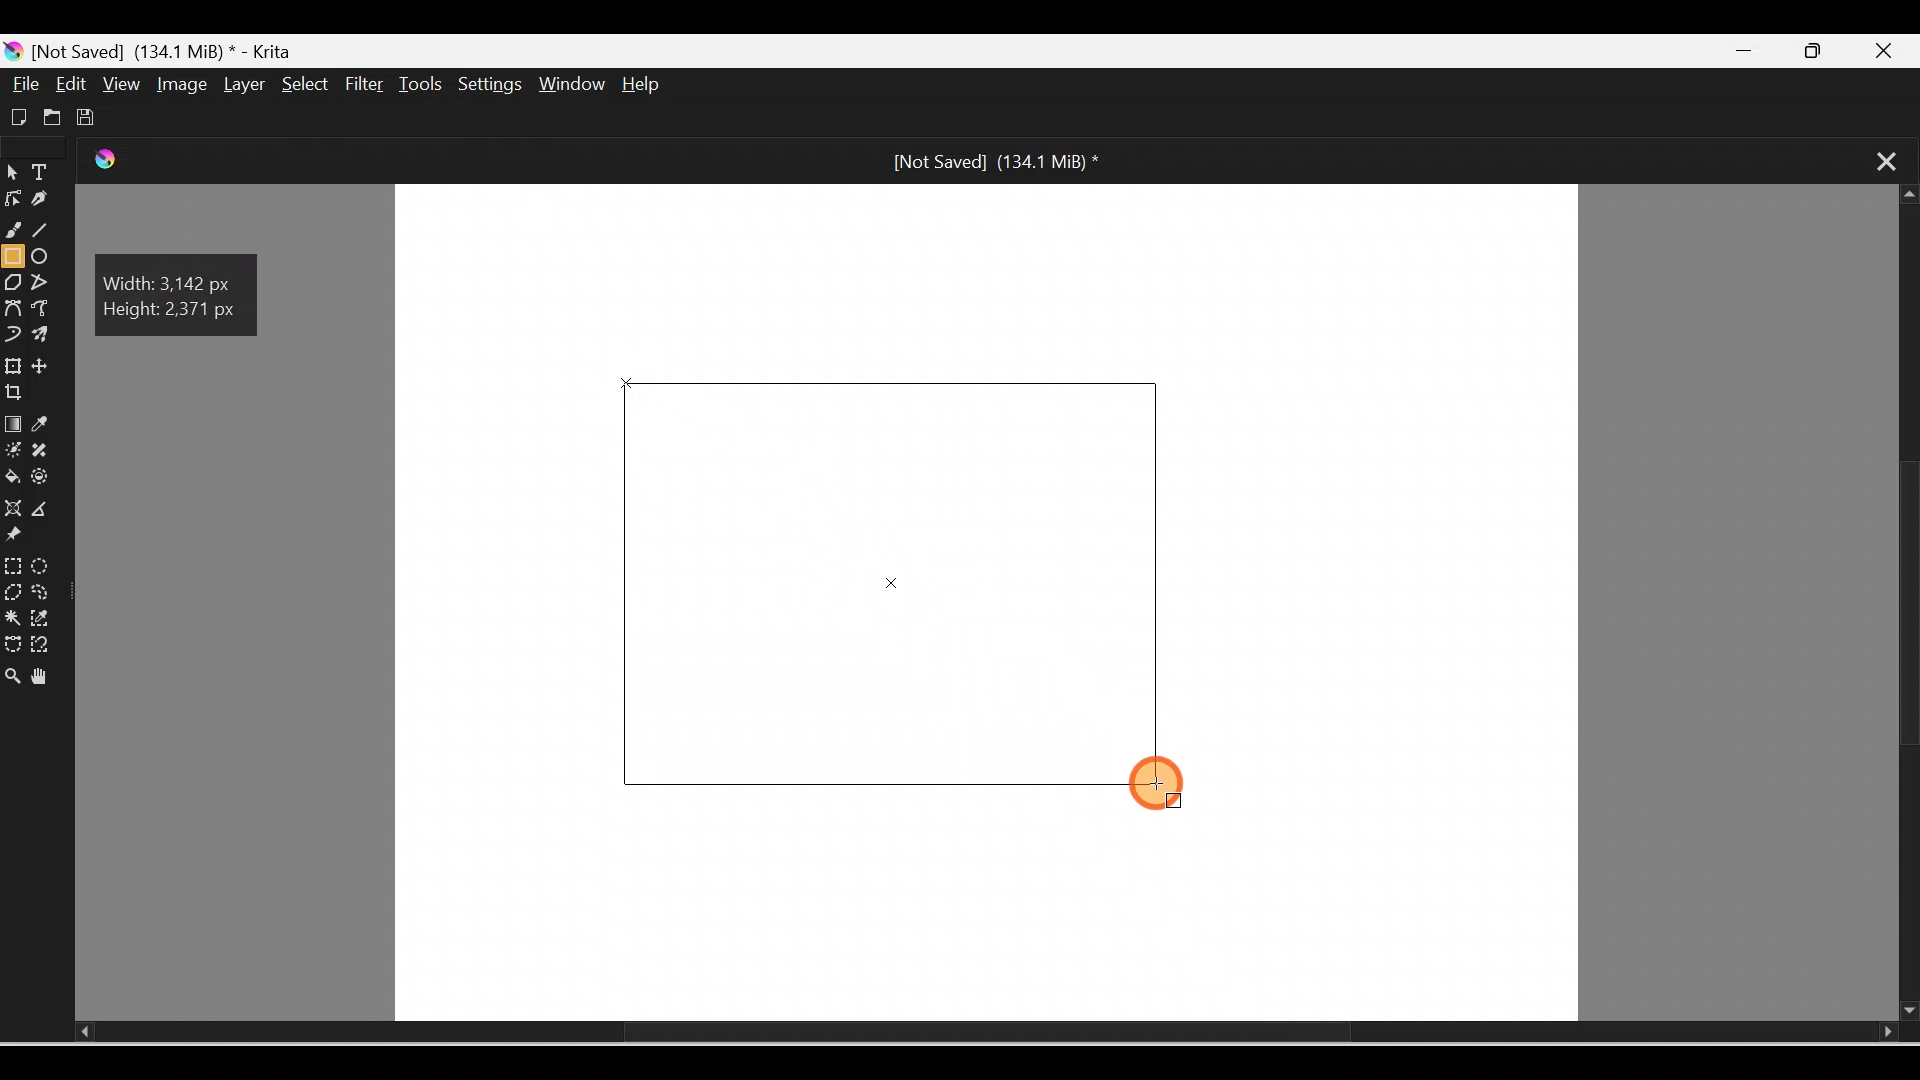 The image size is (1920, 1080). What do you see at coordinates (12, 424) in the screenshot?
I see `Draw a gradient` at bounding box center [12, 424].